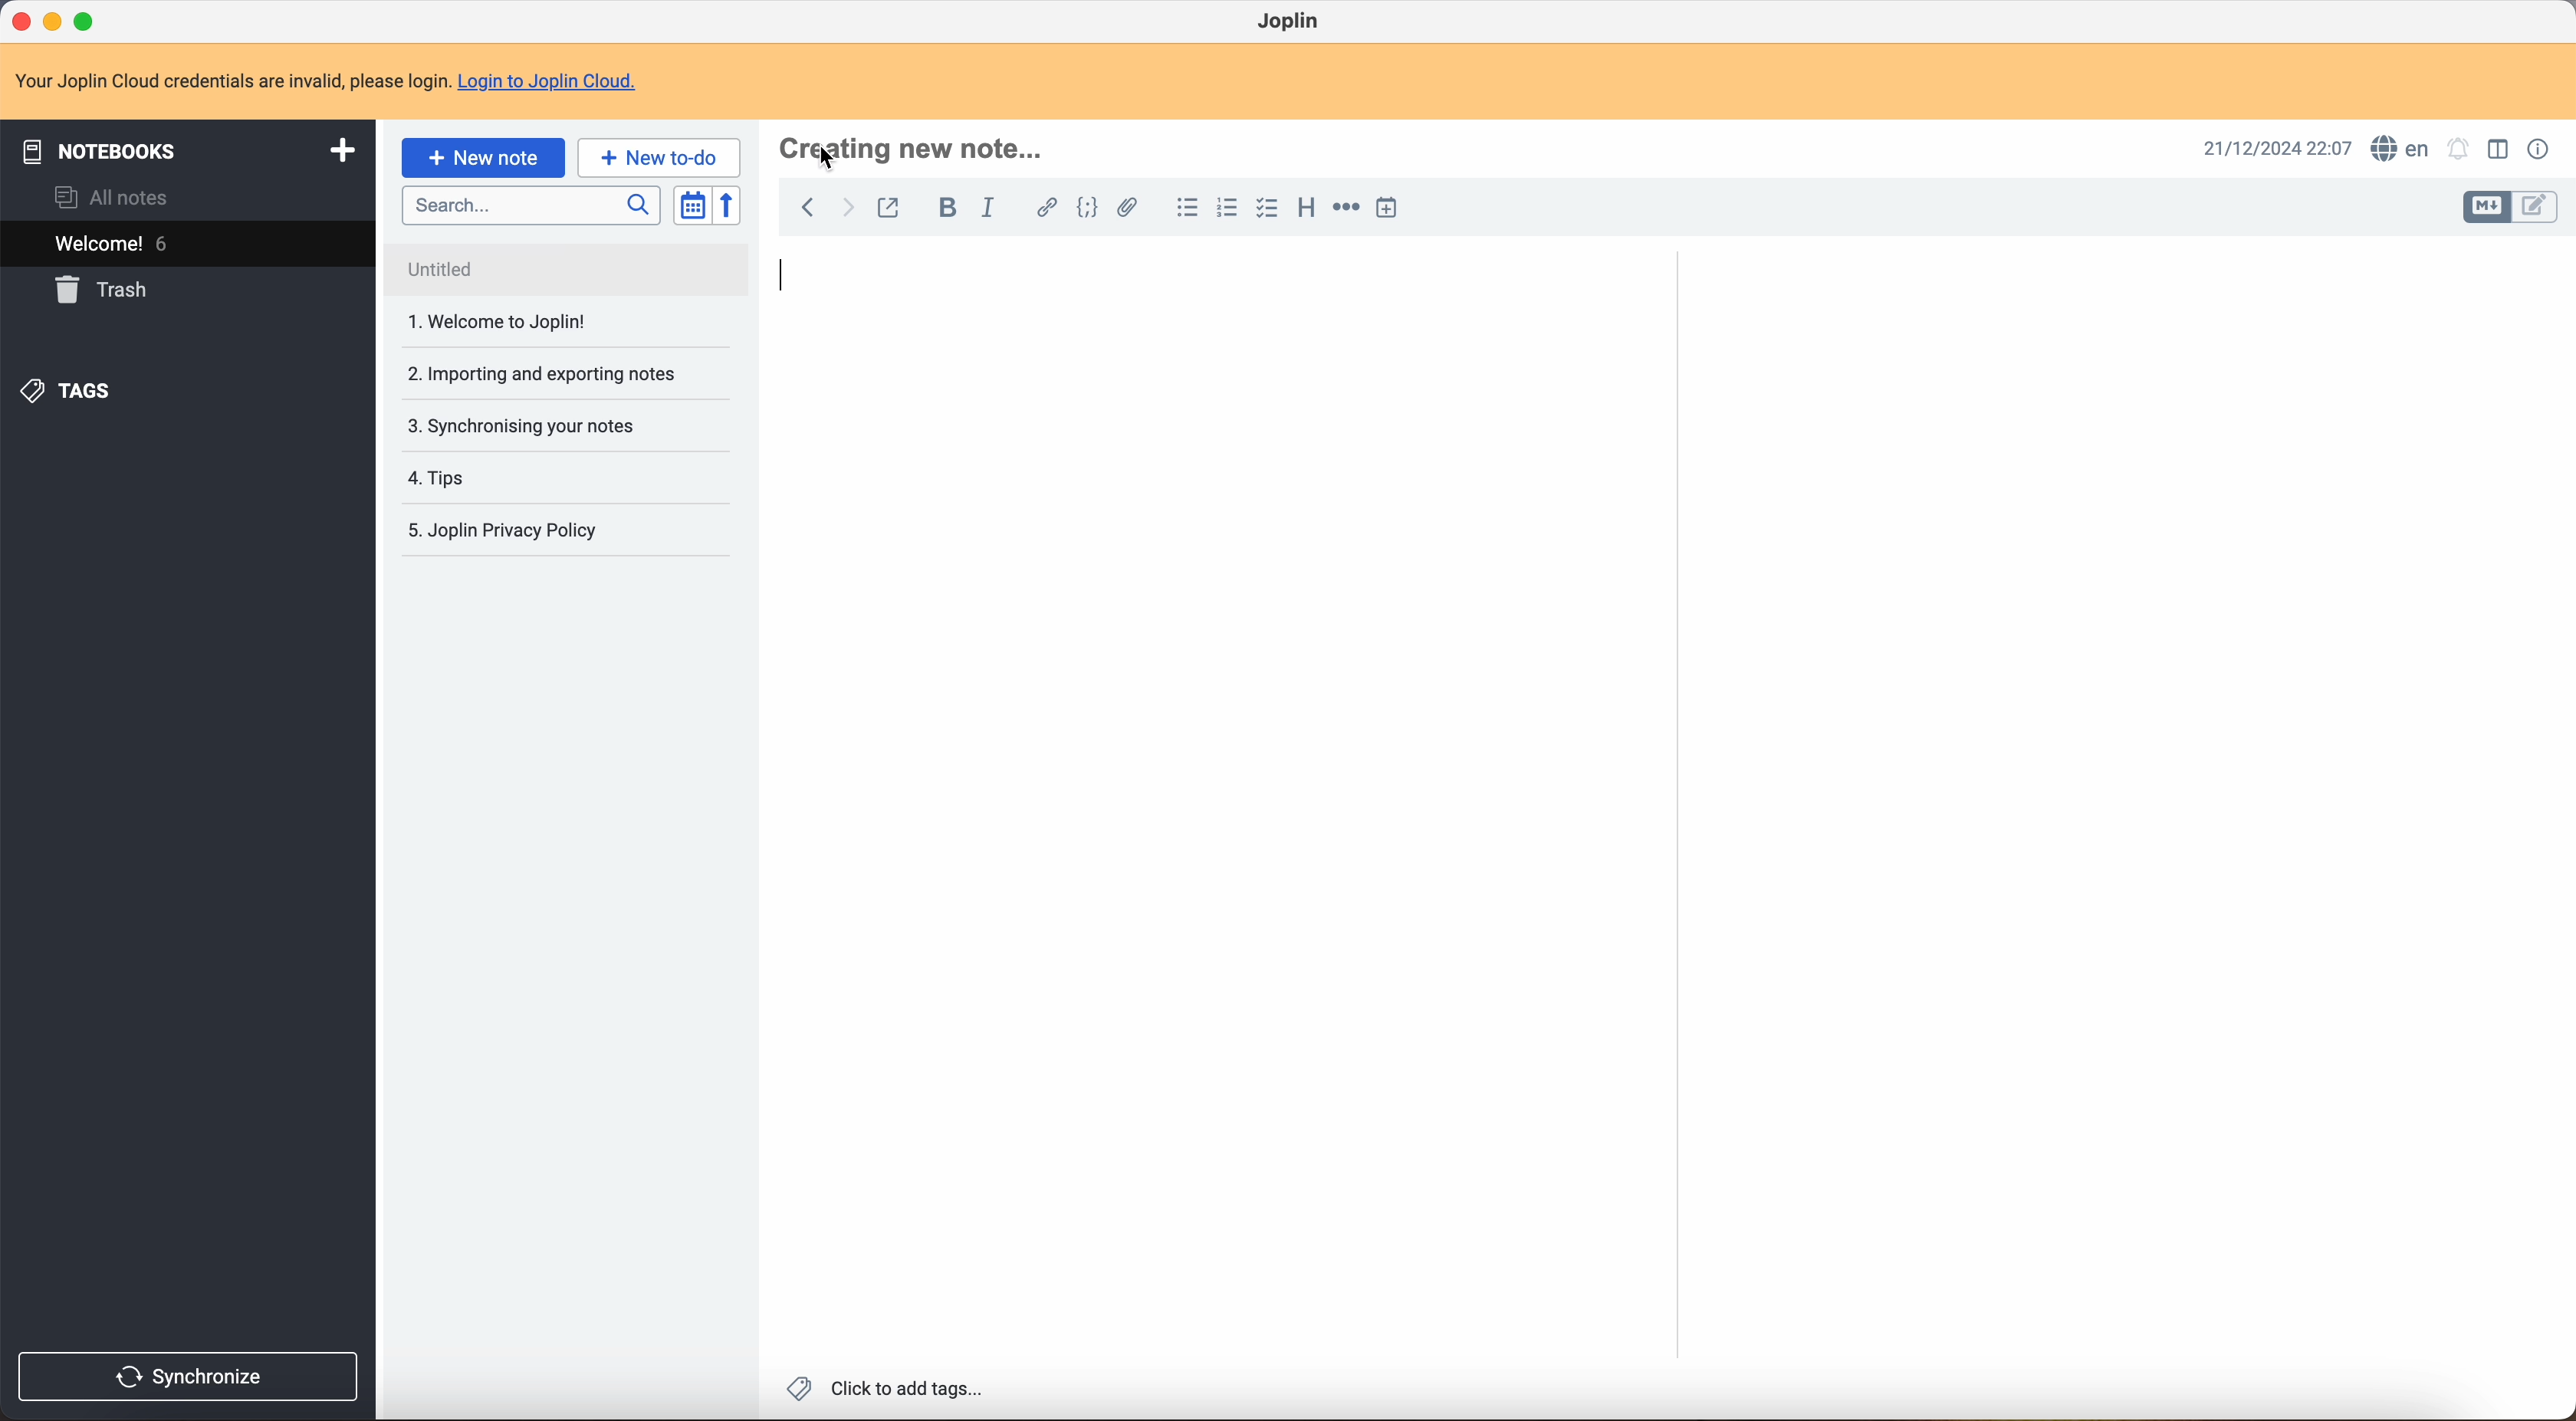 The width and height of the screenshot is (2576, 1421). What do you see at coordinates (106, 290) in the screenshot?
I see `trash` at bounding box center [106, 290].